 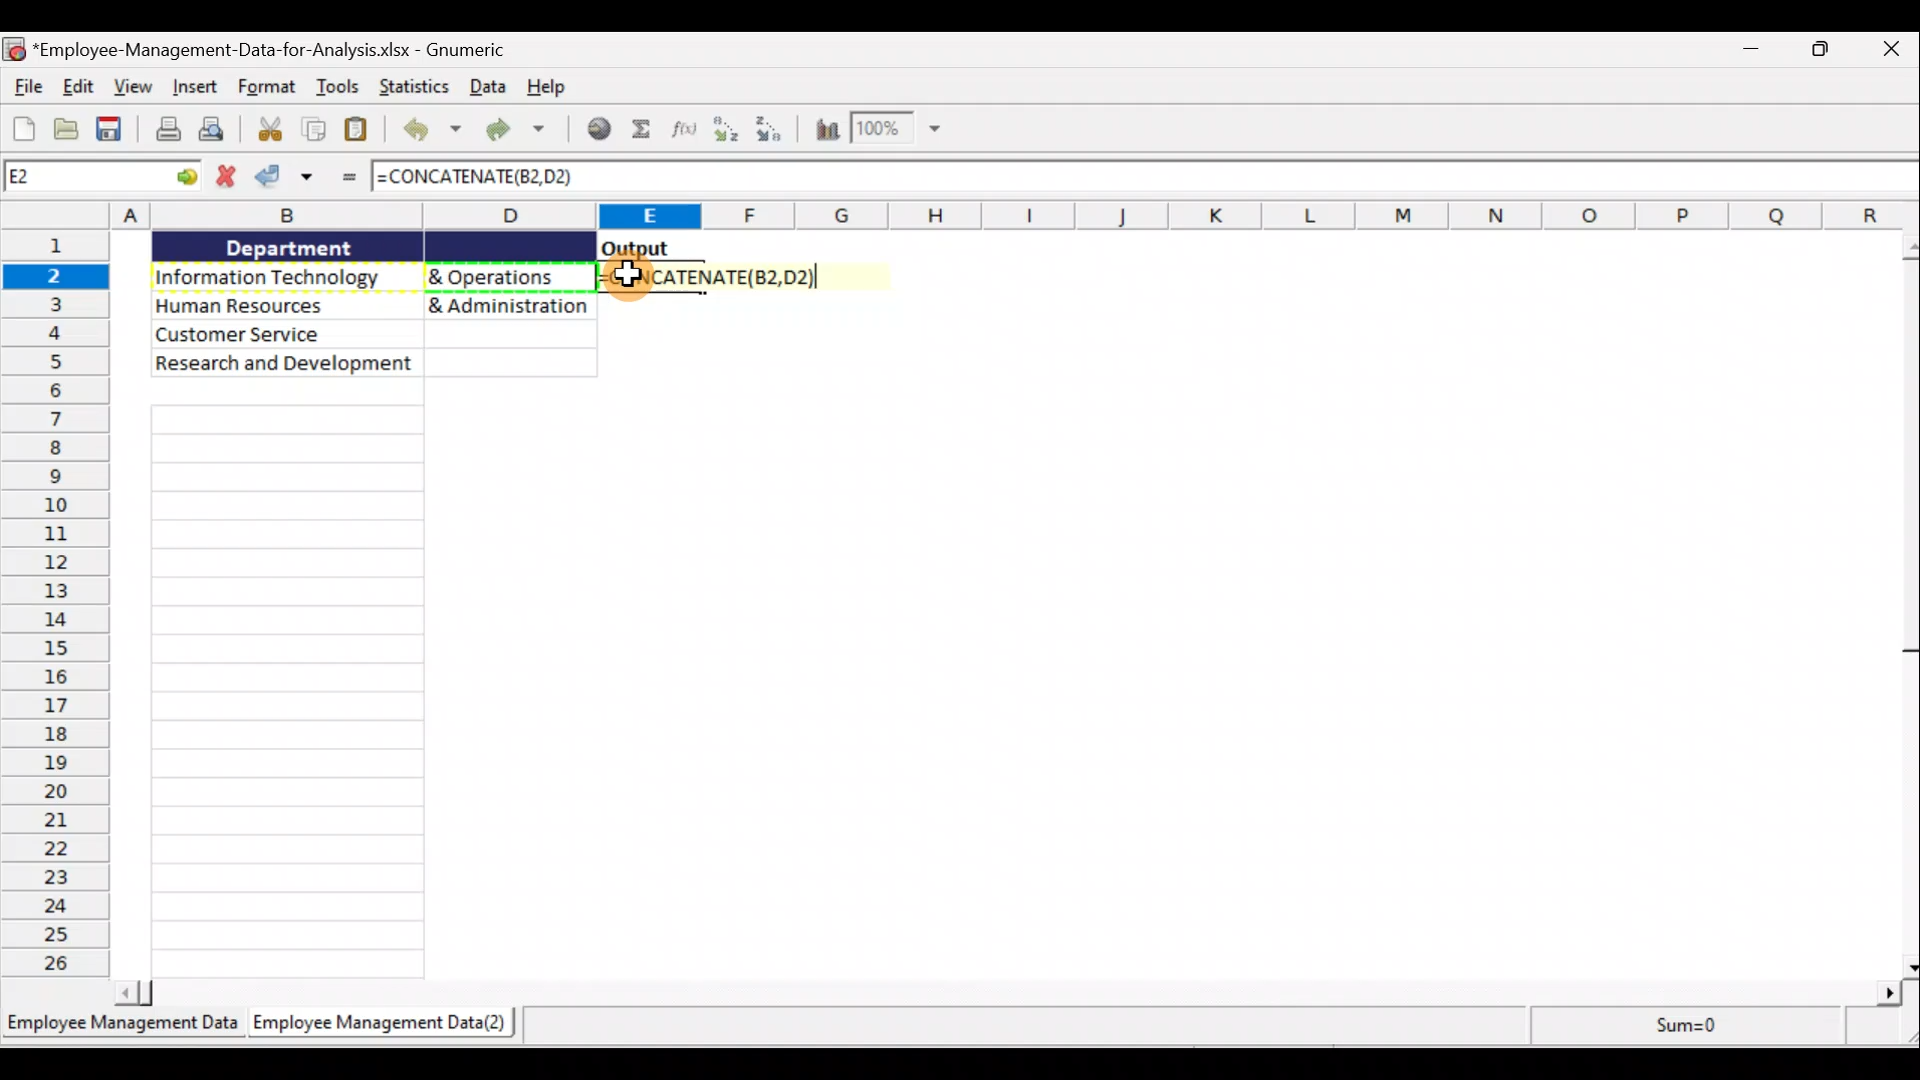 What do you see at coordinates (641, 127) in the screenshot?
I see `Sum into current cell` at bounding box center [641, 127].